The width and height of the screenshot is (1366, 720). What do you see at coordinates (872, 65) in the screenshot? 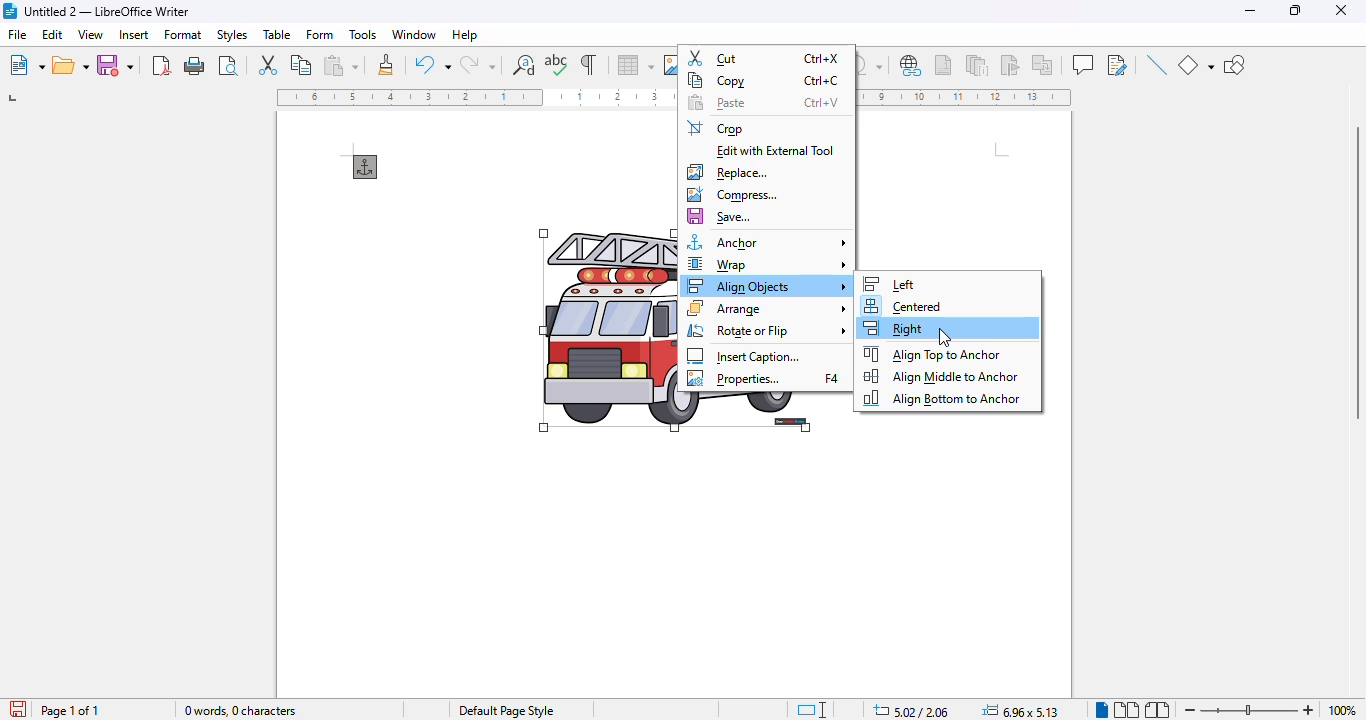
I see `insert special characters` at bounding box center [872, 65].